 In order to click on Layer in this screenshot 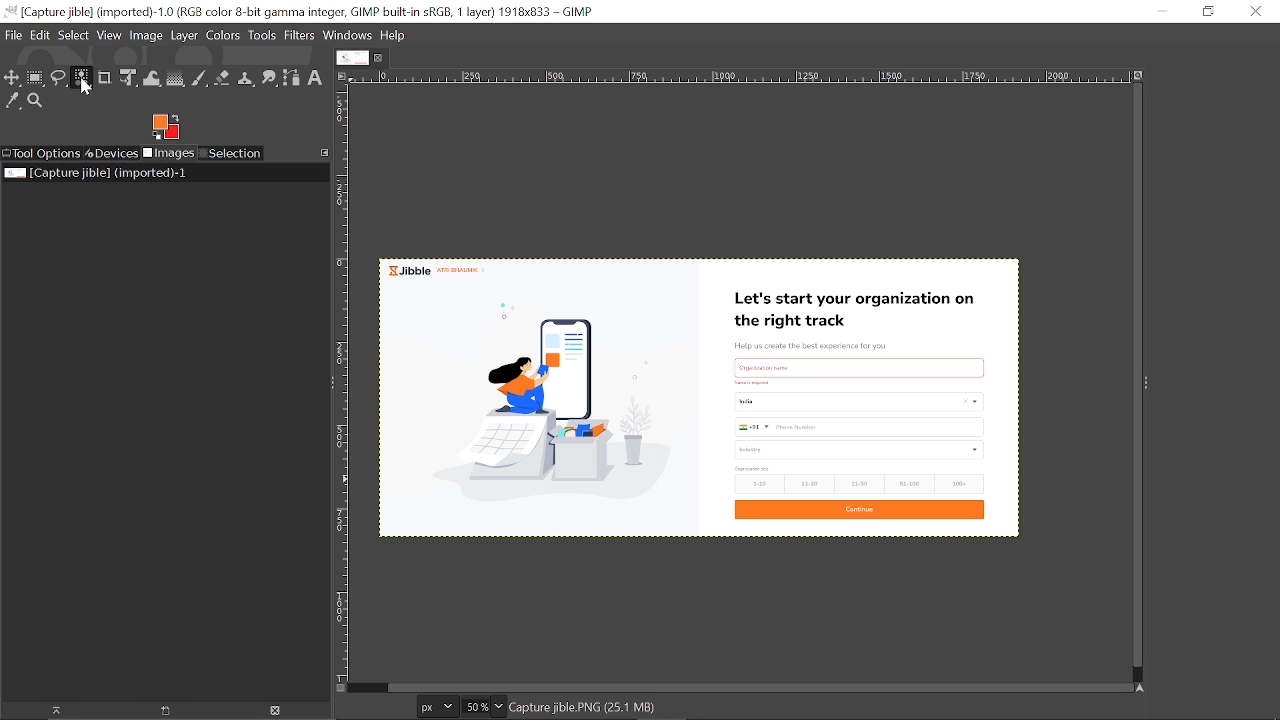, I will do `click(184, 35)`.